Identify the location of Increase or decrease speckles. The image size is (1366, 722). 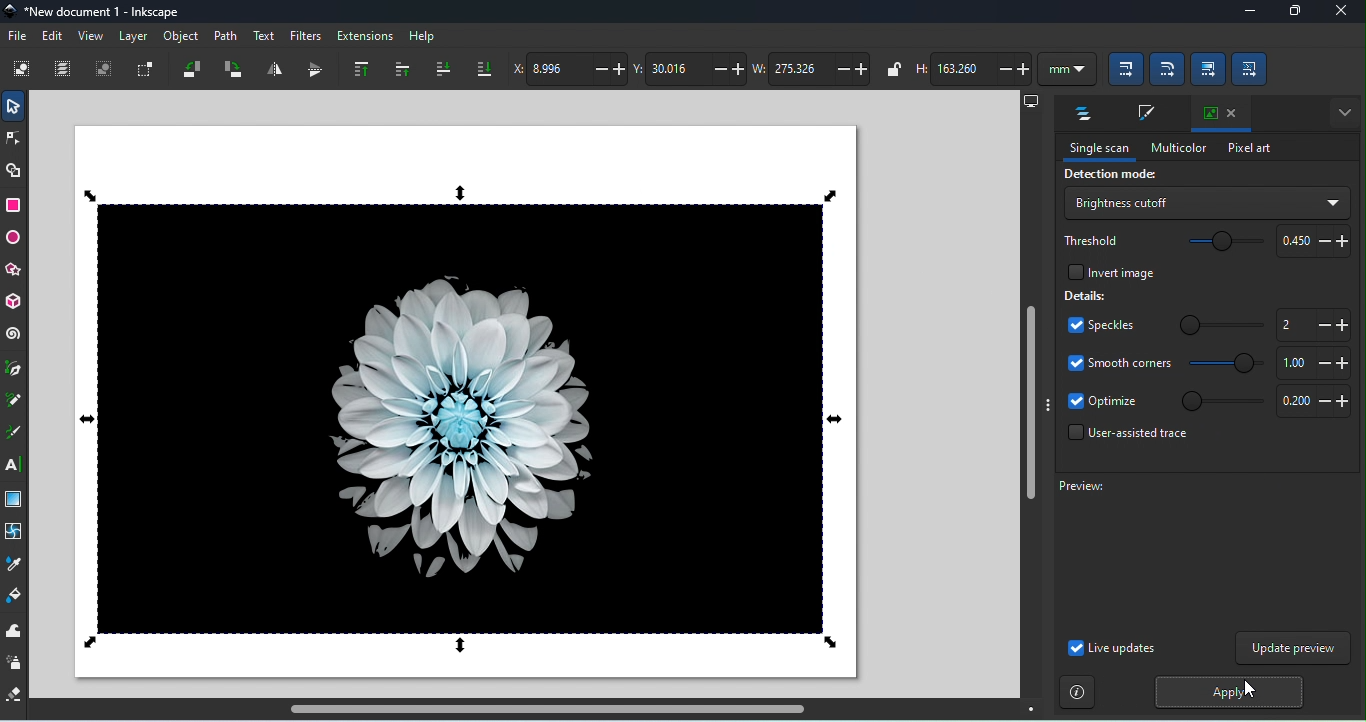
(1312, 325).